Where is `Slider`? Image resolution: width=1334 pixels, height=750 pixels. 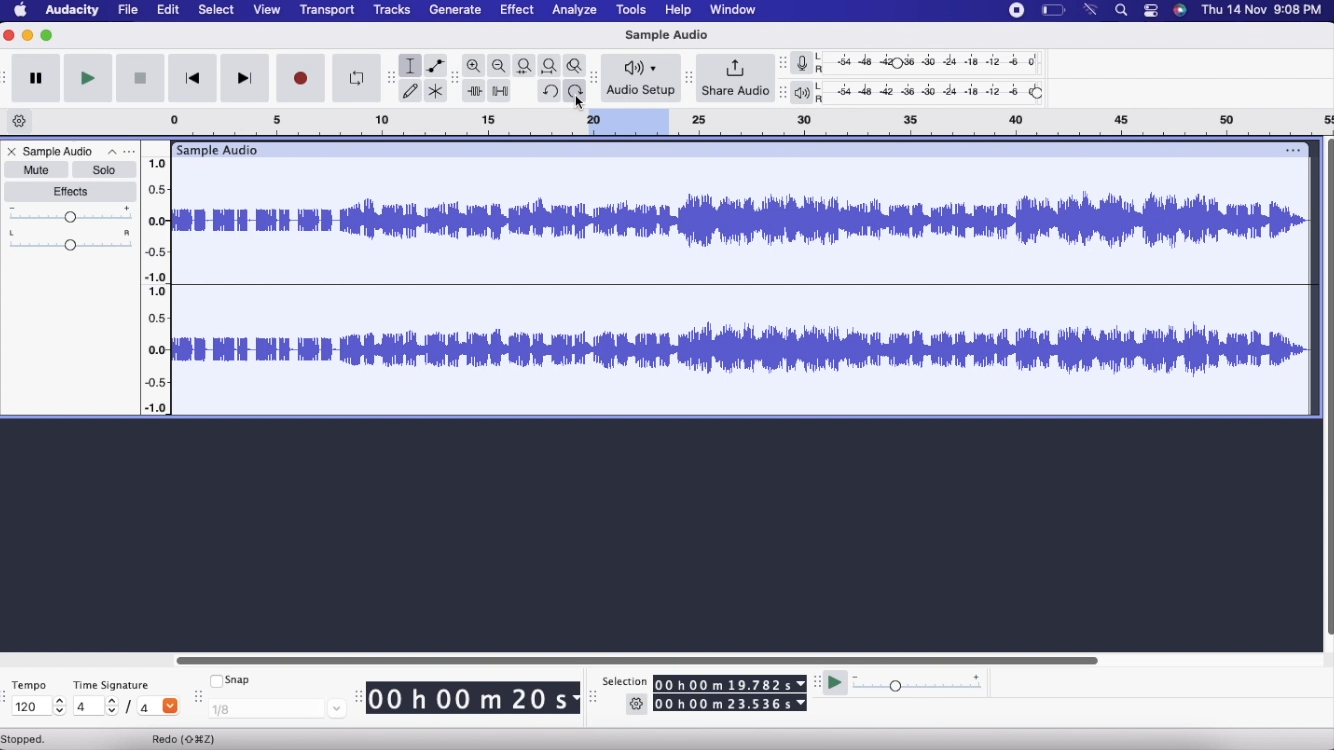 Slider is located at coordinates (640, 657).